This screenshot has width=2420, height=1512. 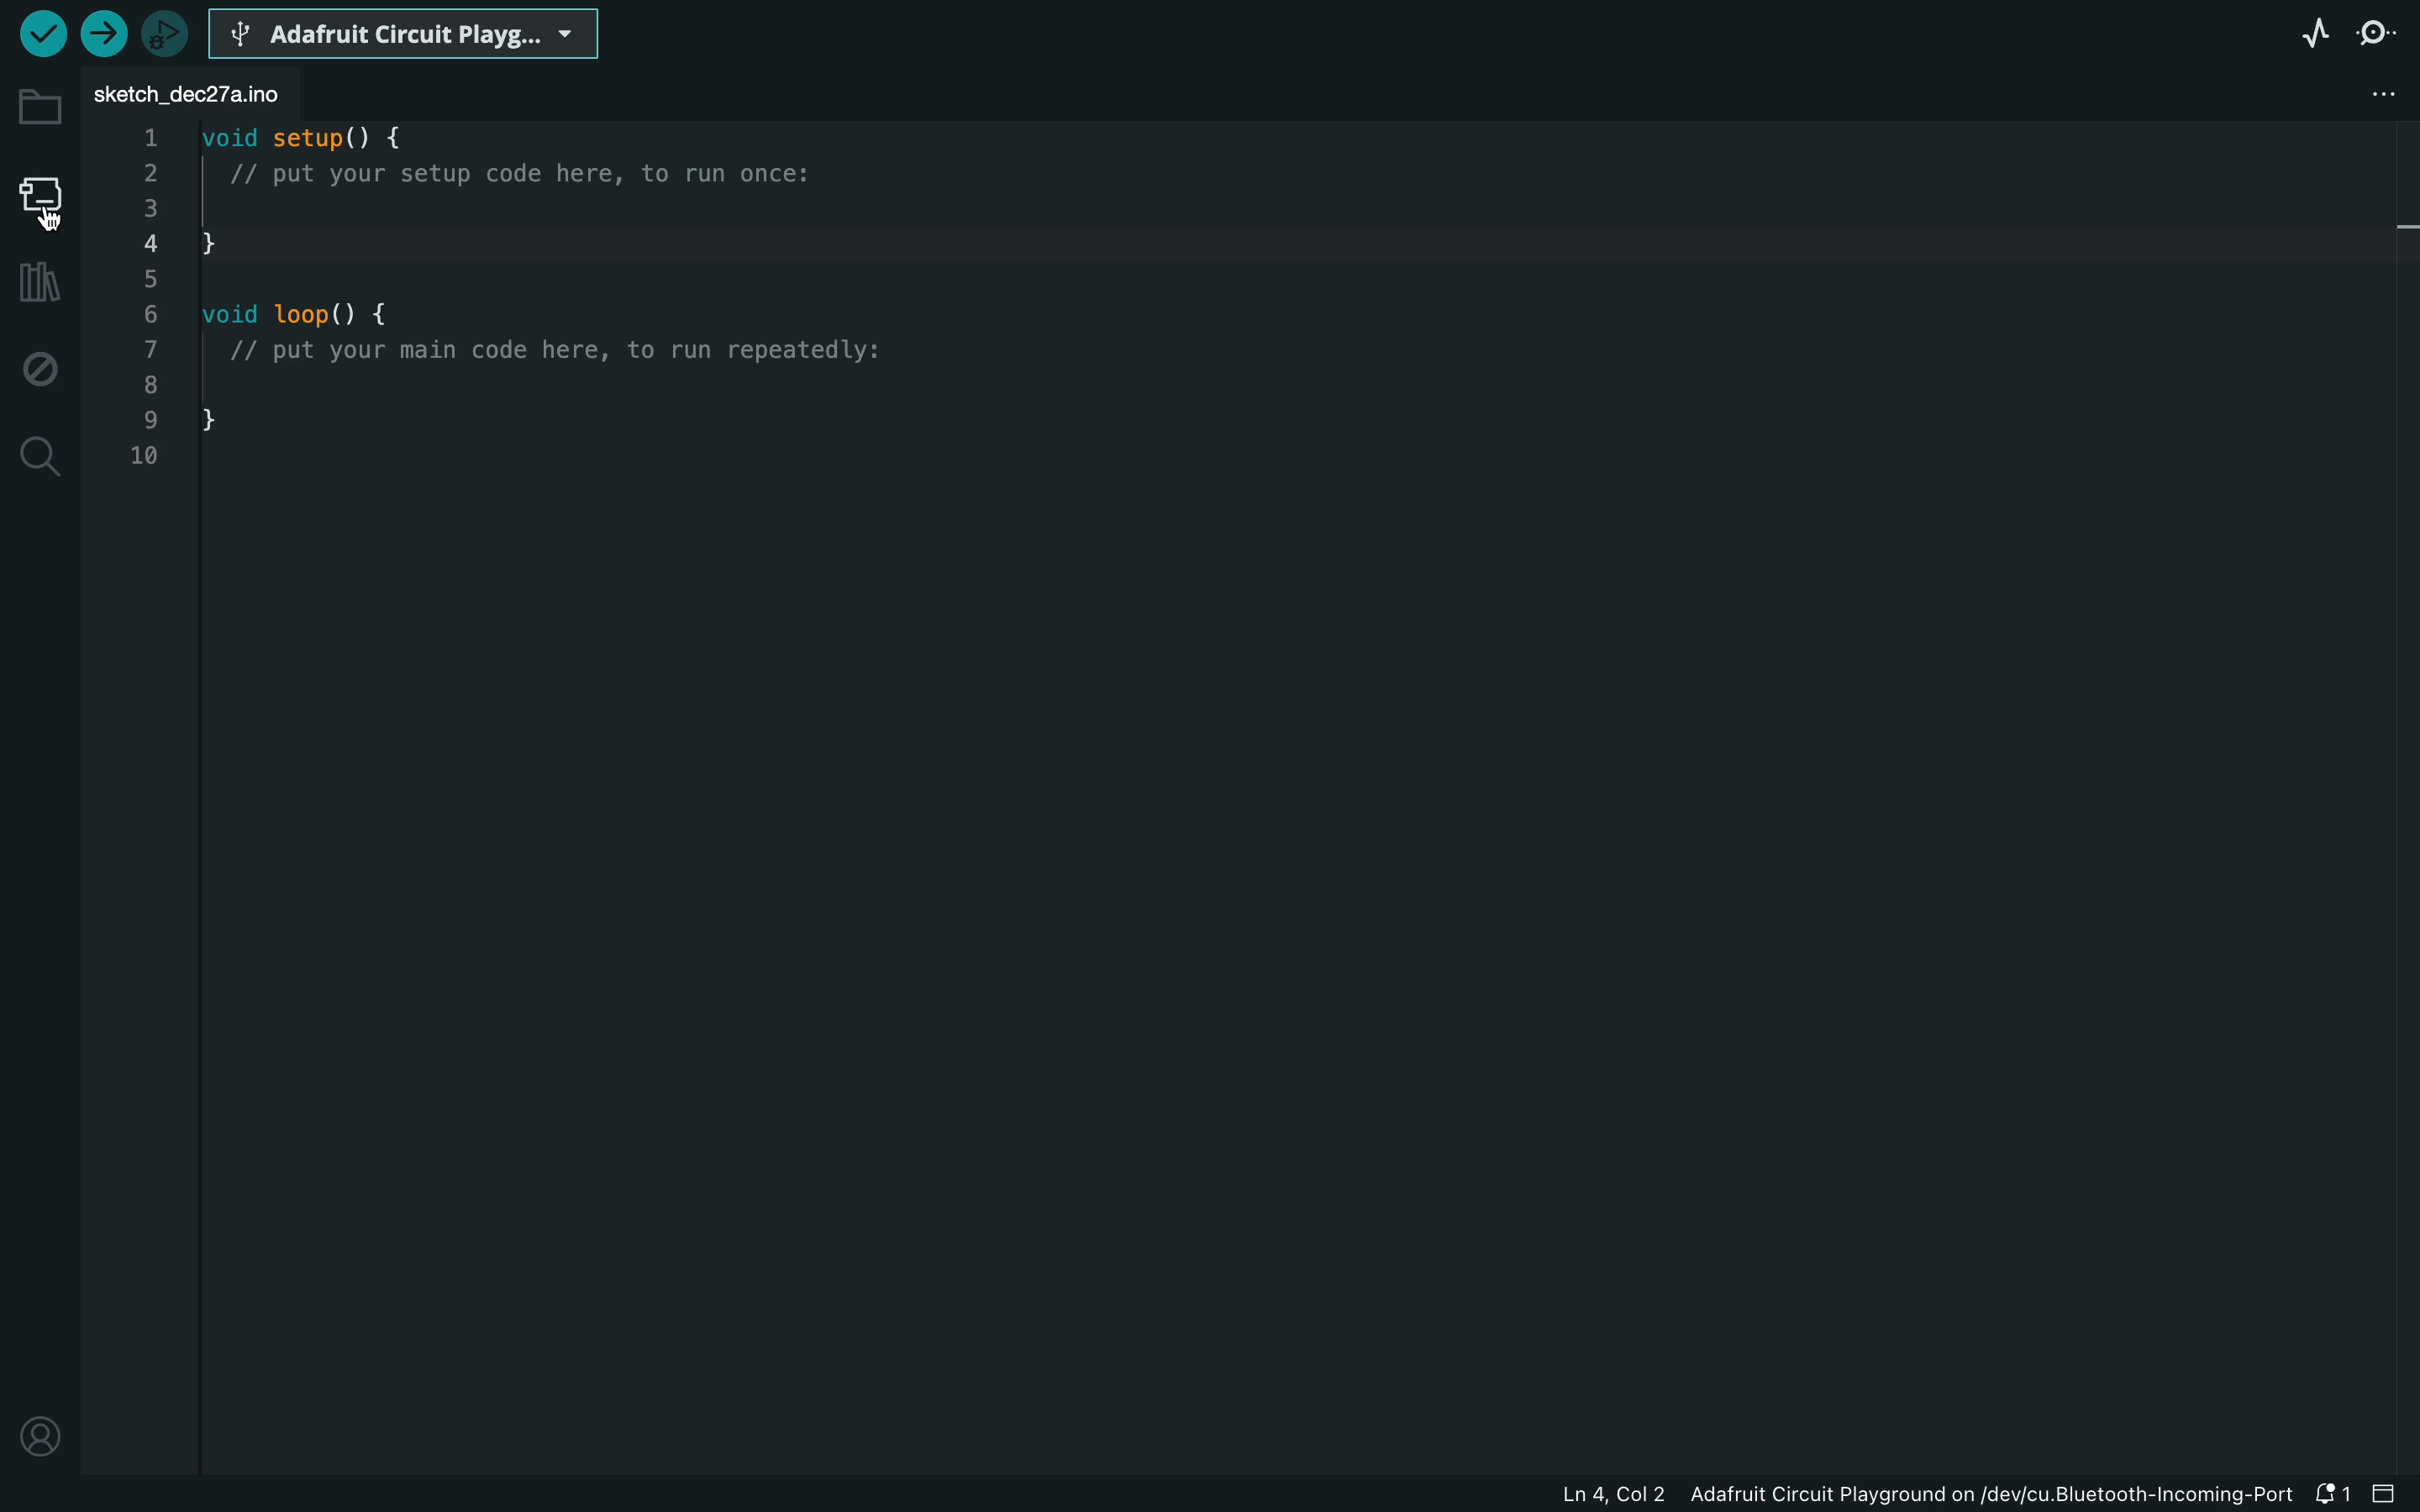 I want to click on library manager, so click(x=38, y=279).